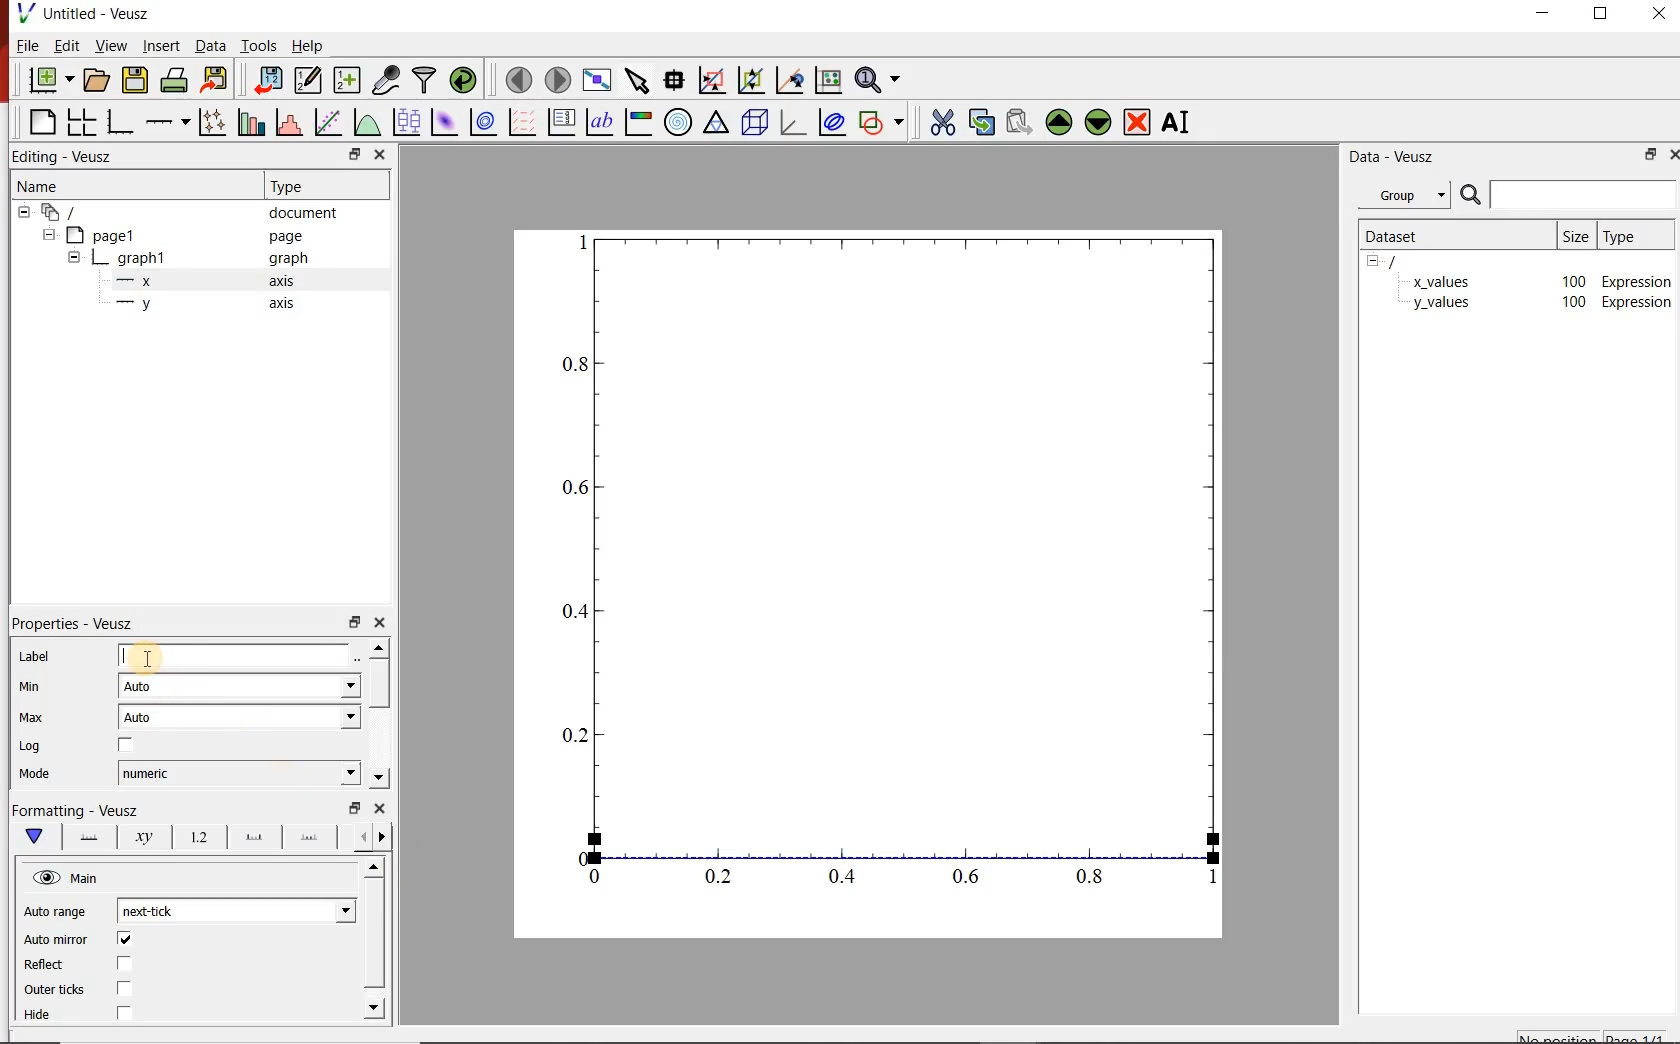  Describe the element at coordinates (68, 876) in the screenshot. I see `hide view` at that location.